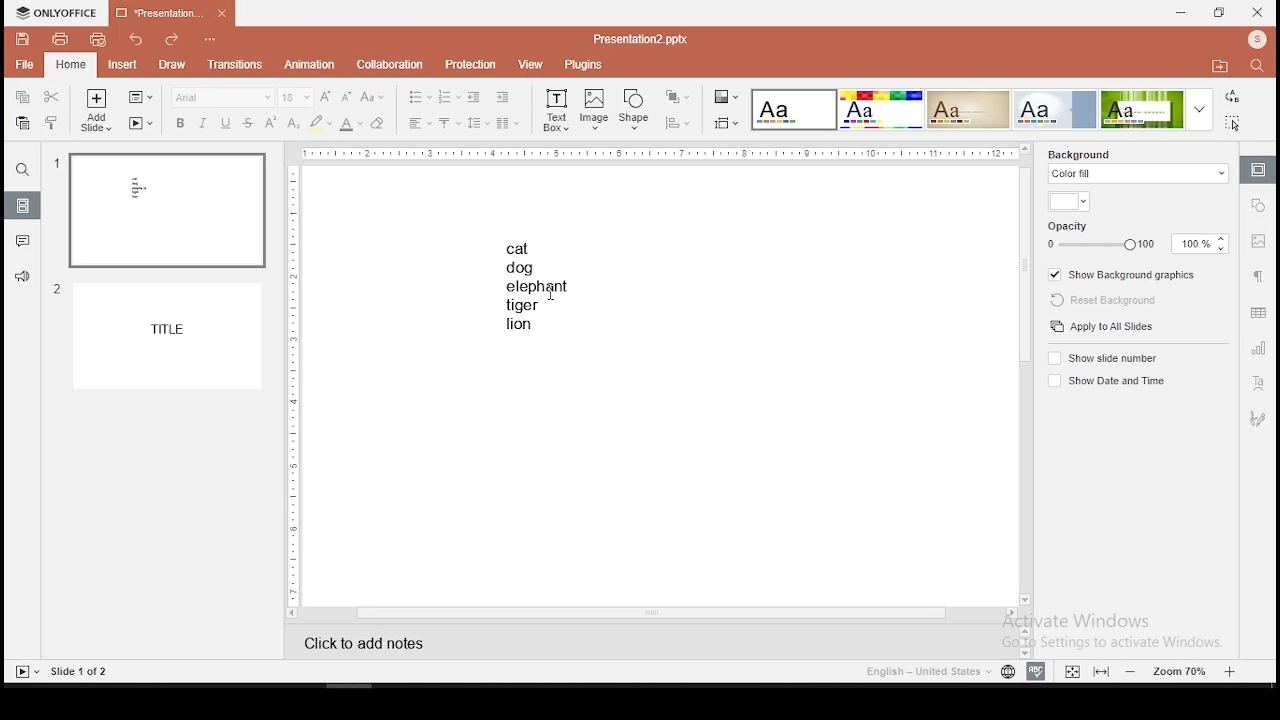 This screenshot has width=1280, height=720. I want to click on add slide, so click(94, 110).